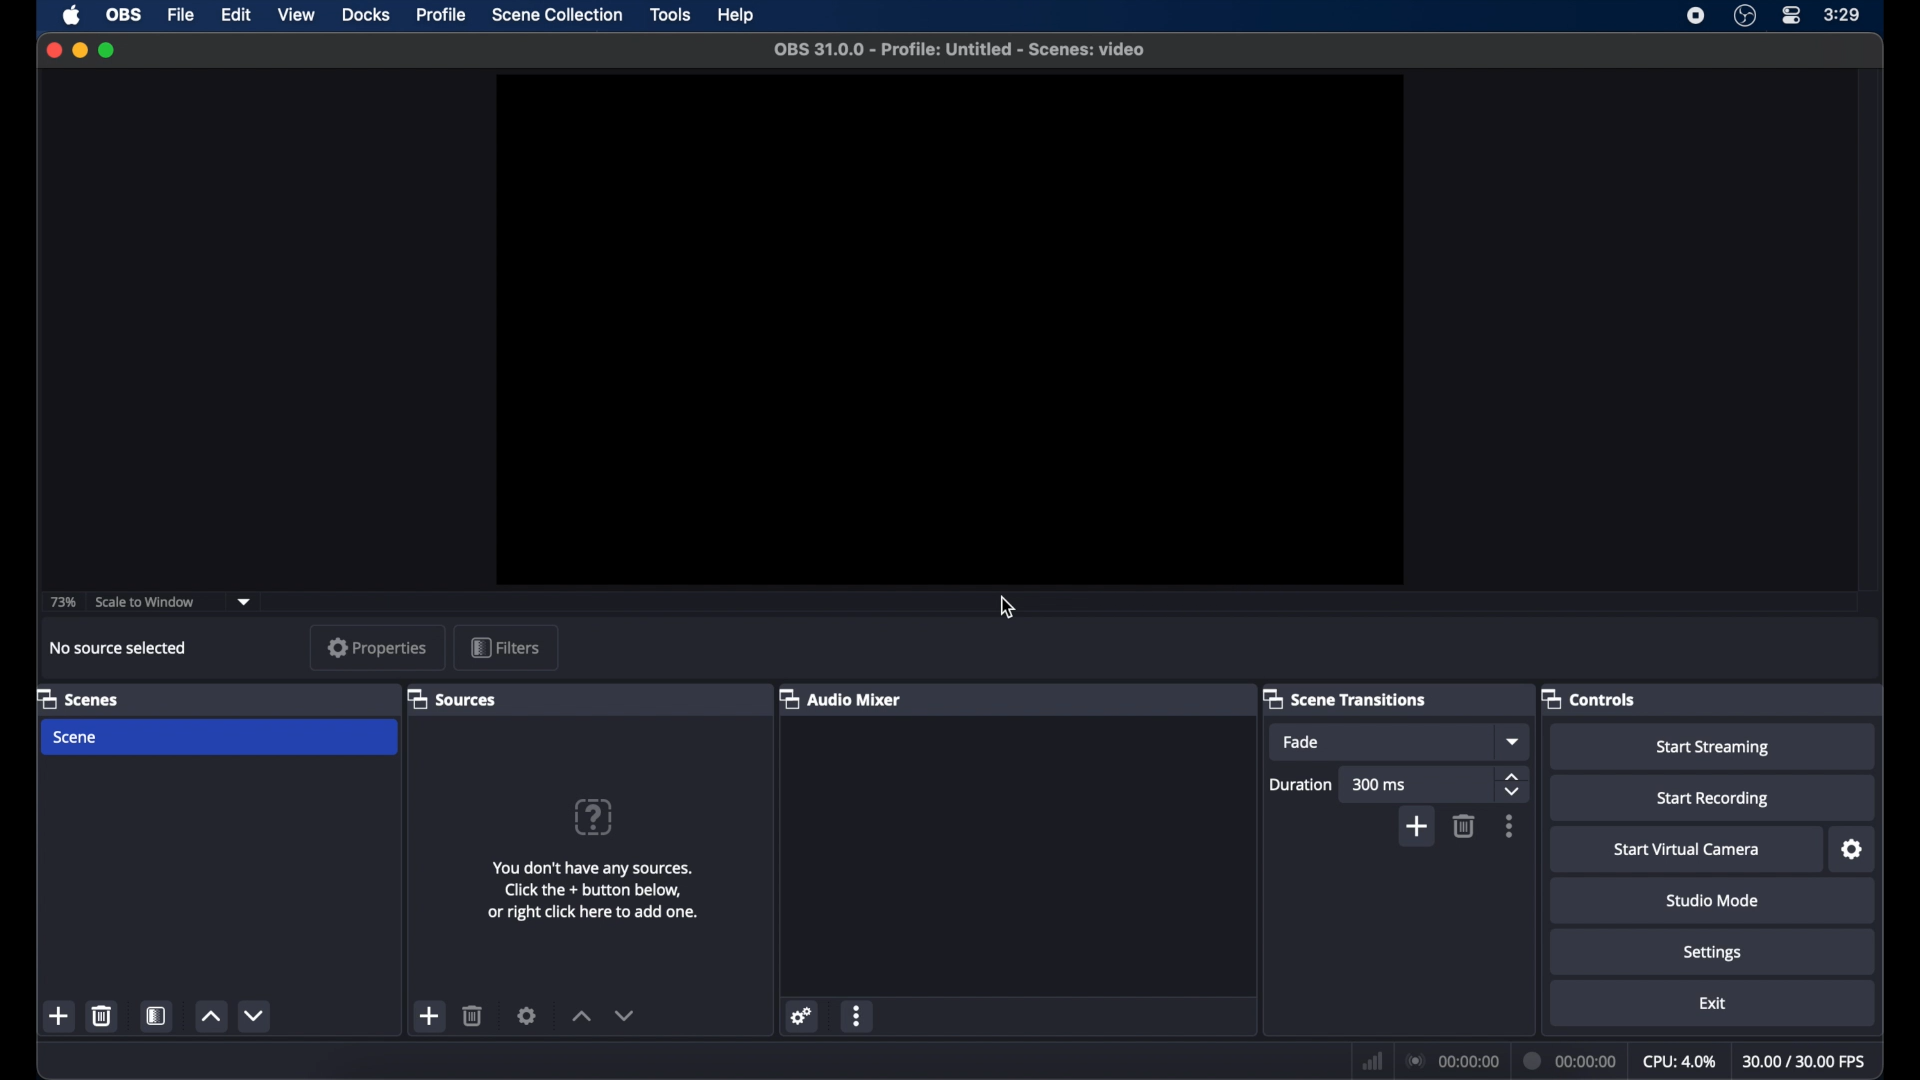  Describe the element at coordinates (528, 1015) in the screenshot. I see `settings` at that location.